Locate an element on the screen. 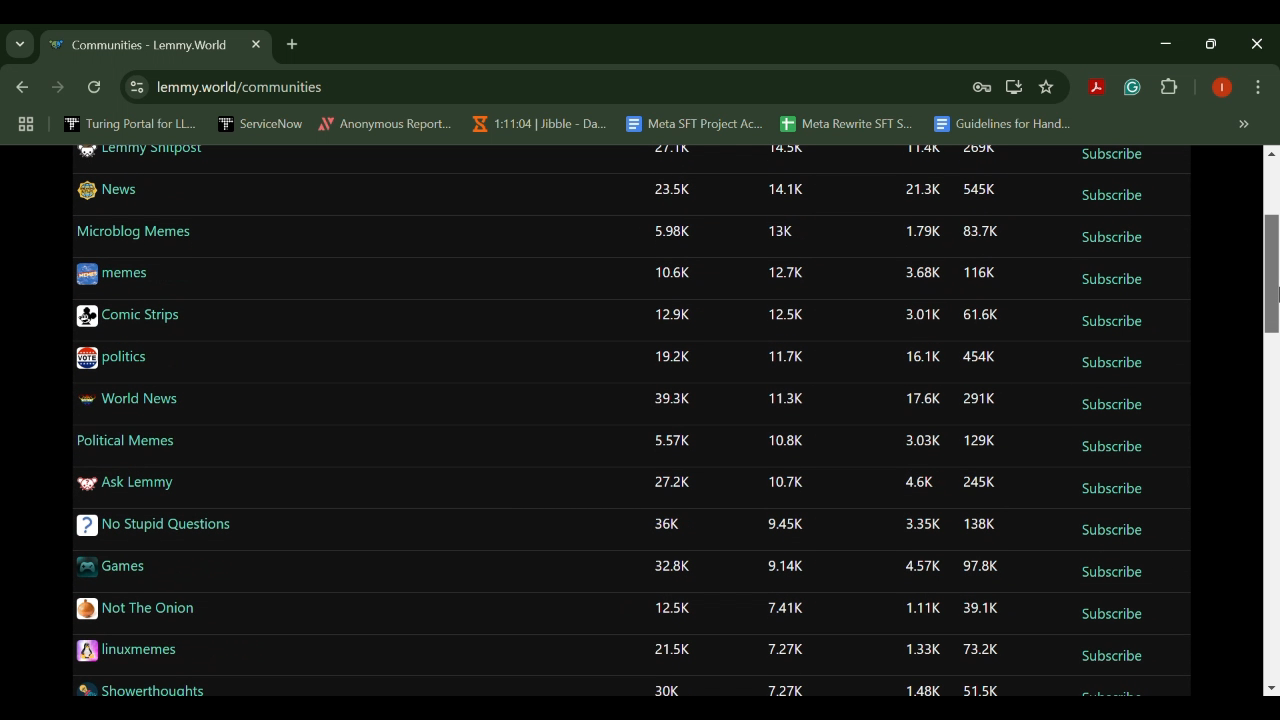 Image resolution: width=1280 pixels, height=720 pixels. Subscribe is located at coordinates (1113, 616).